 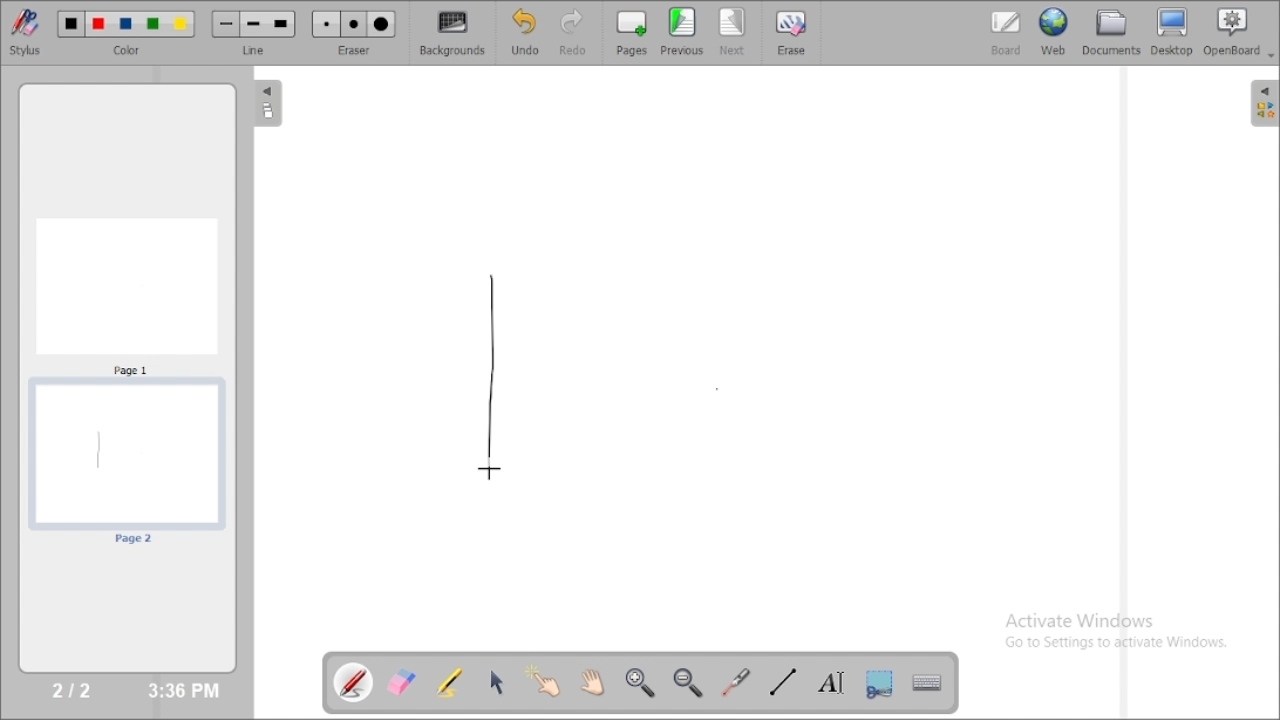 What do you see at coordinates (1264, 102) in the screenshot?
I see `The library` at bounding box center [1264, 102].